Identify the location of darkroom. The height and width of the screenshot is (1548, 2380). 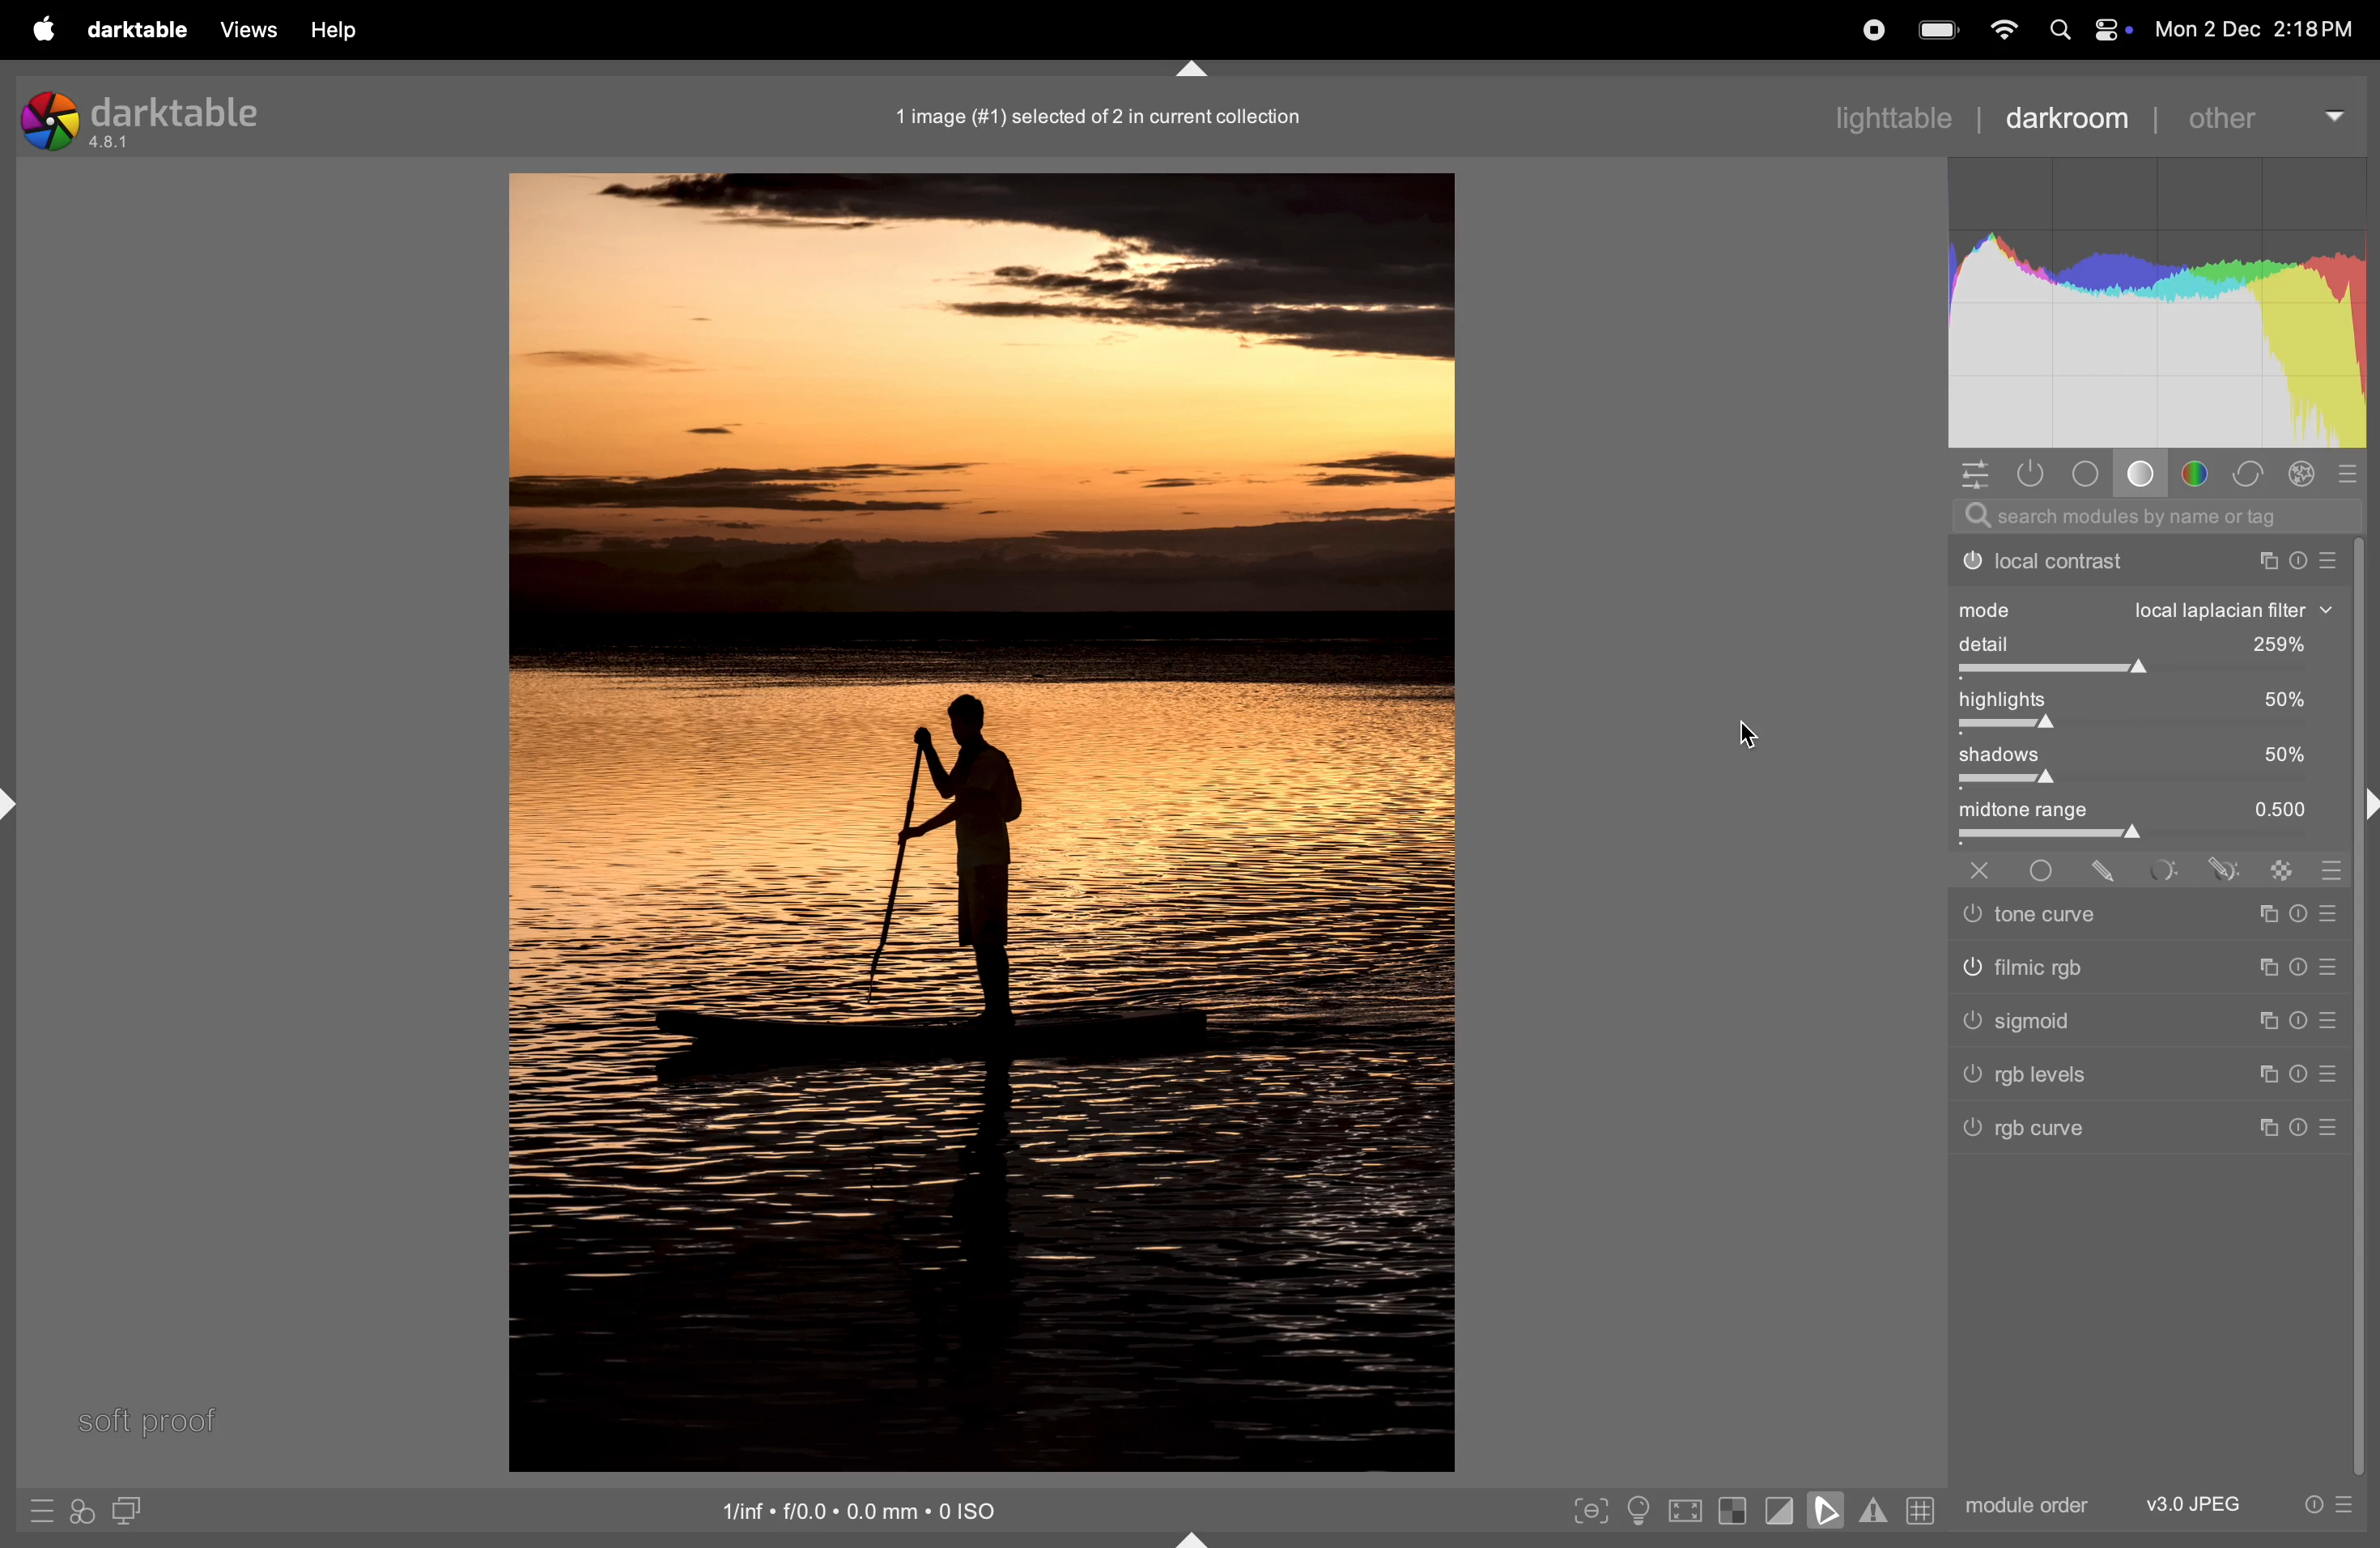
(2068, 117).